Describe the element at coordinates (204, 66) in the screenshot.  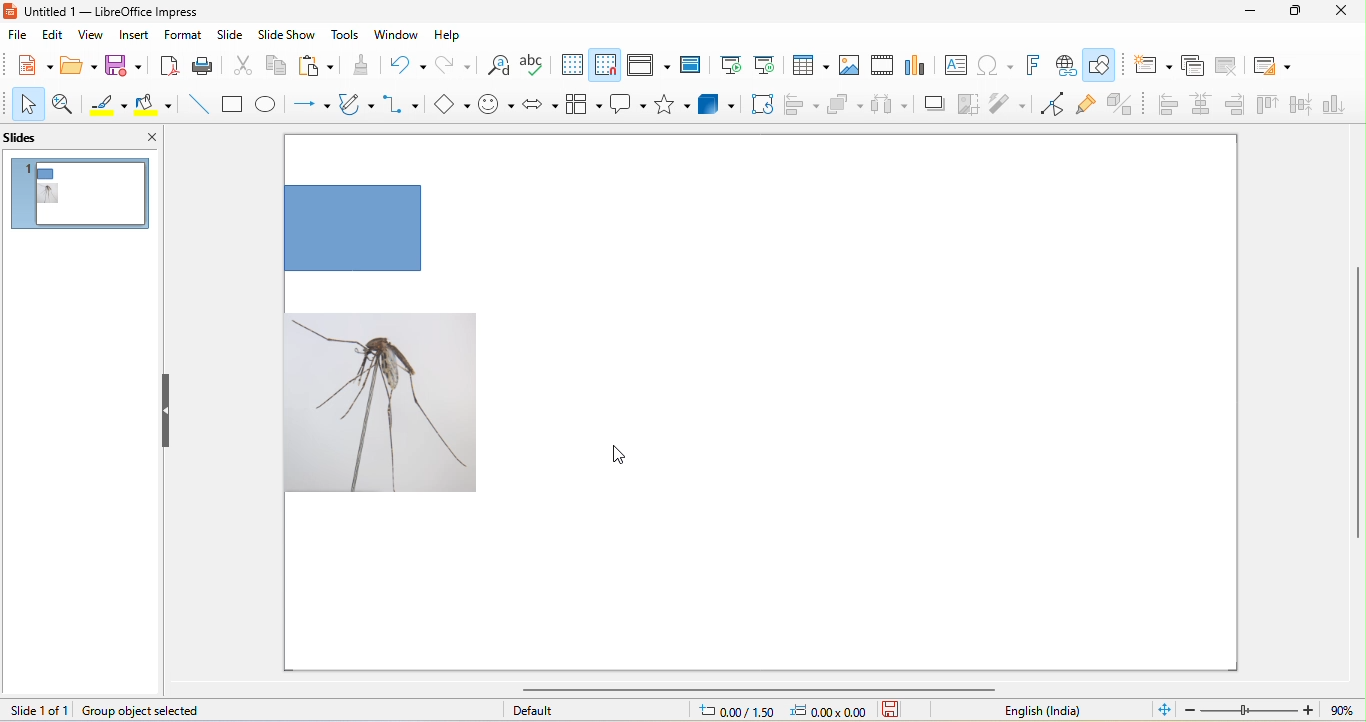
I see `print` at that location.